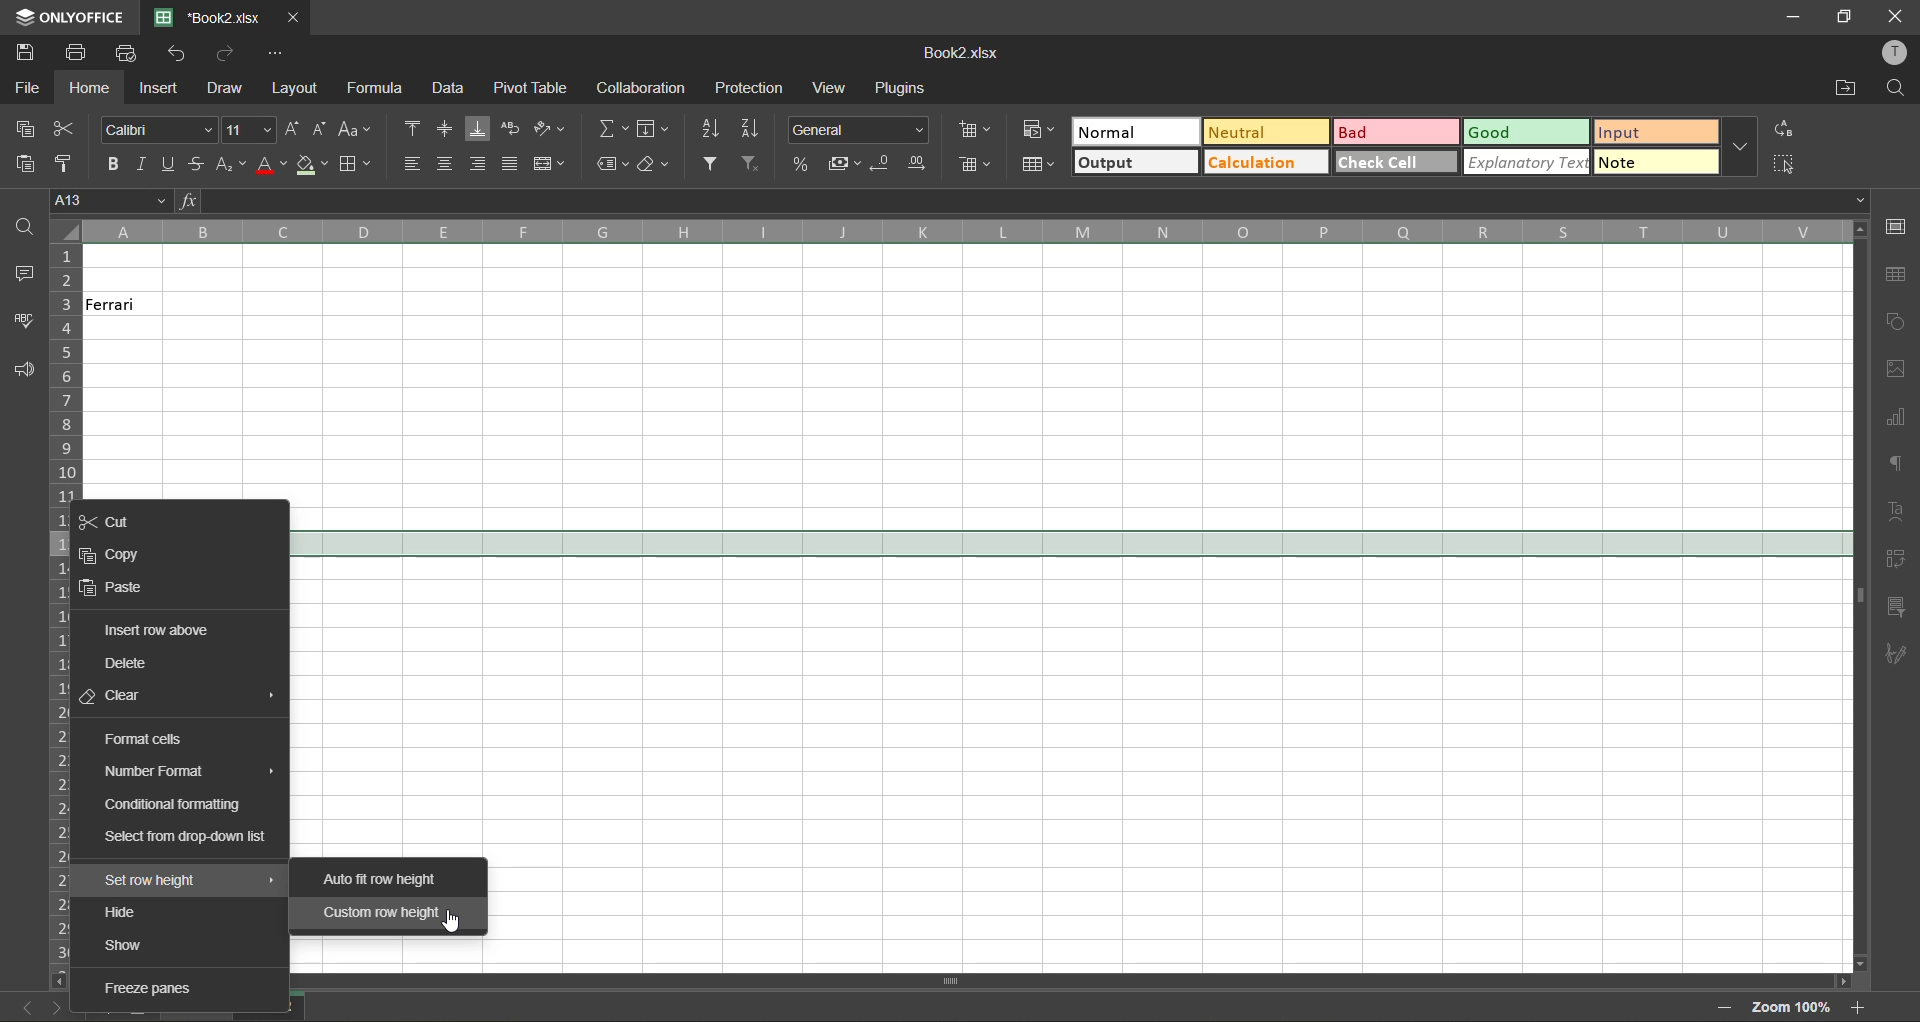  Describe the element at coordinates (121, 913) in the screenshot. I see `hide` at that location.